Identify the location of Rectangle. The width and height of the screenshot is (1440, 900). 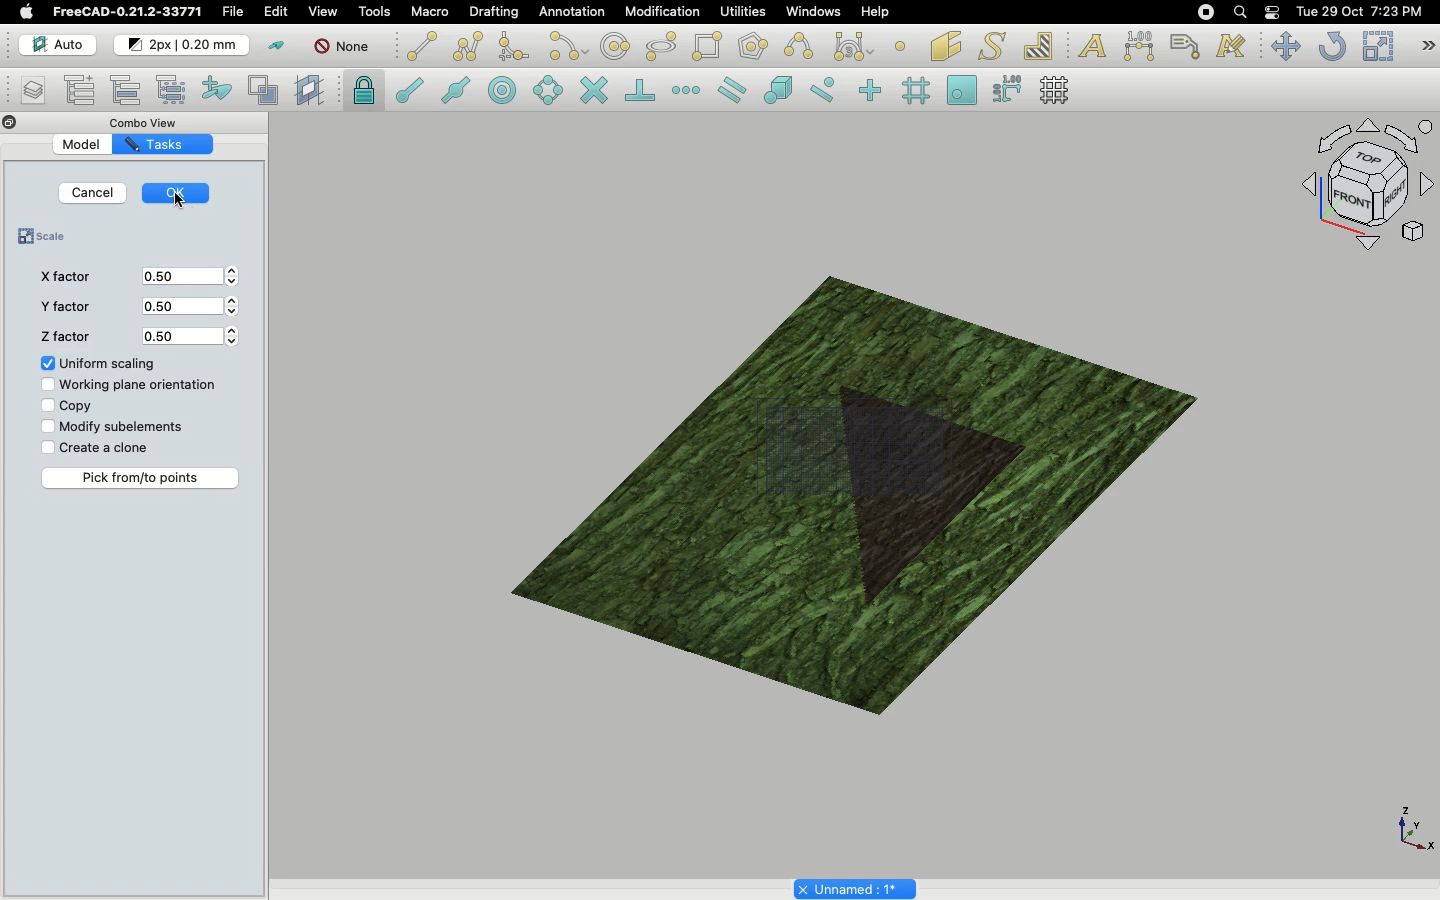
(706, 46).